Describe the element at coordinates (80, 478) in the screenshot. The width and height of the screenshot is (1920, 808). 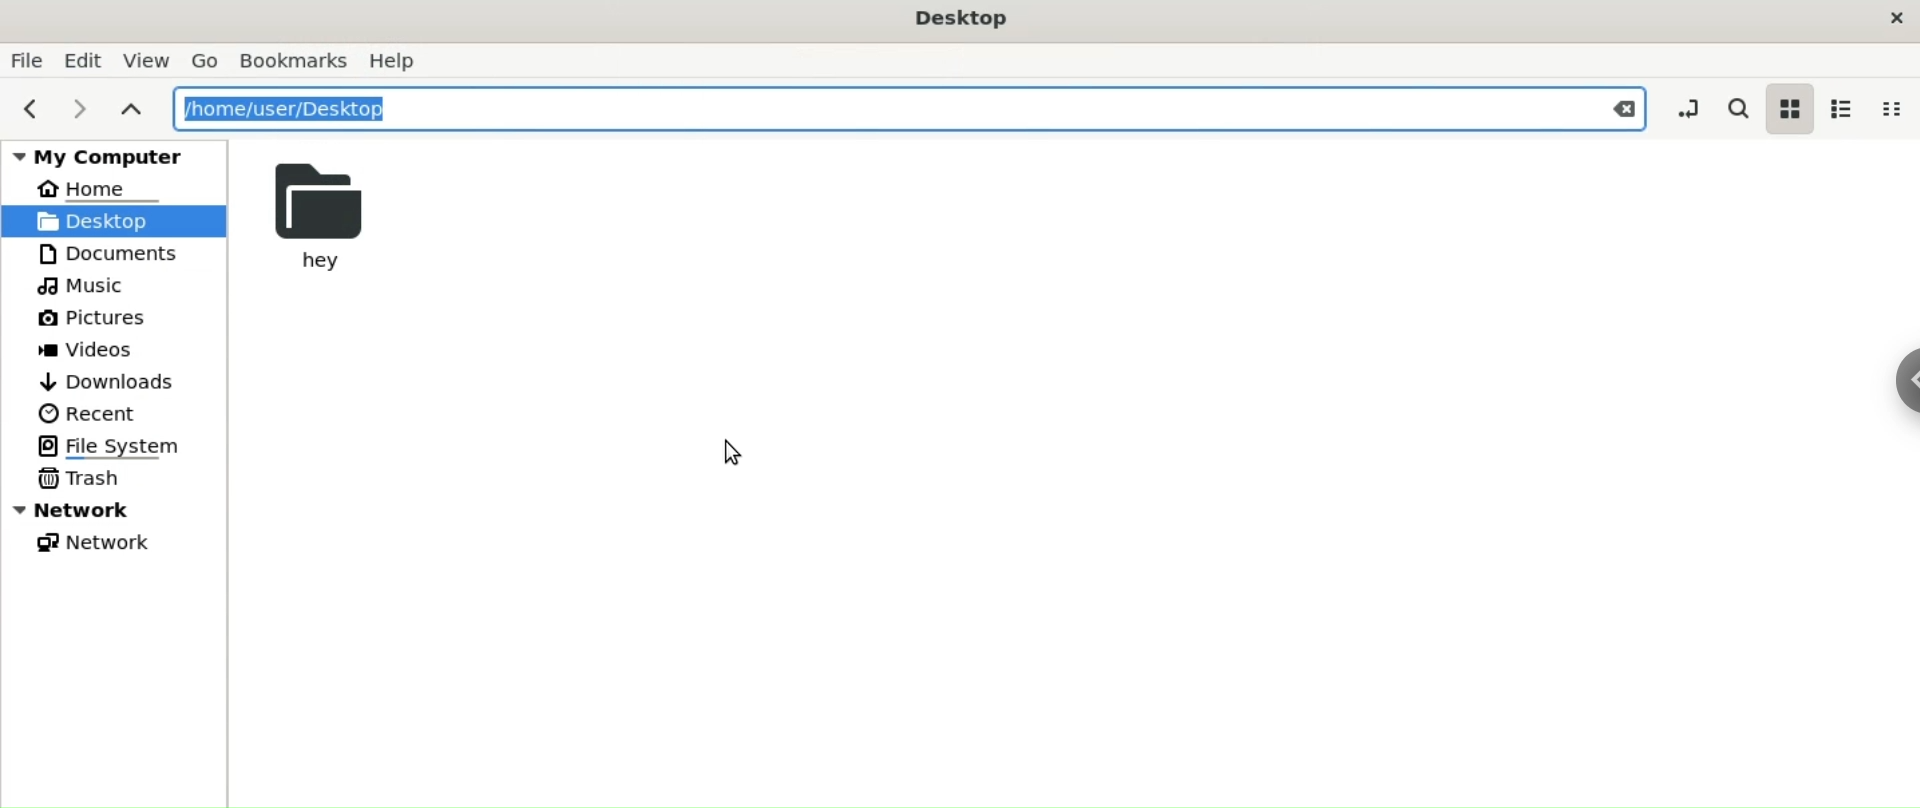
I see `Trash` at that location.